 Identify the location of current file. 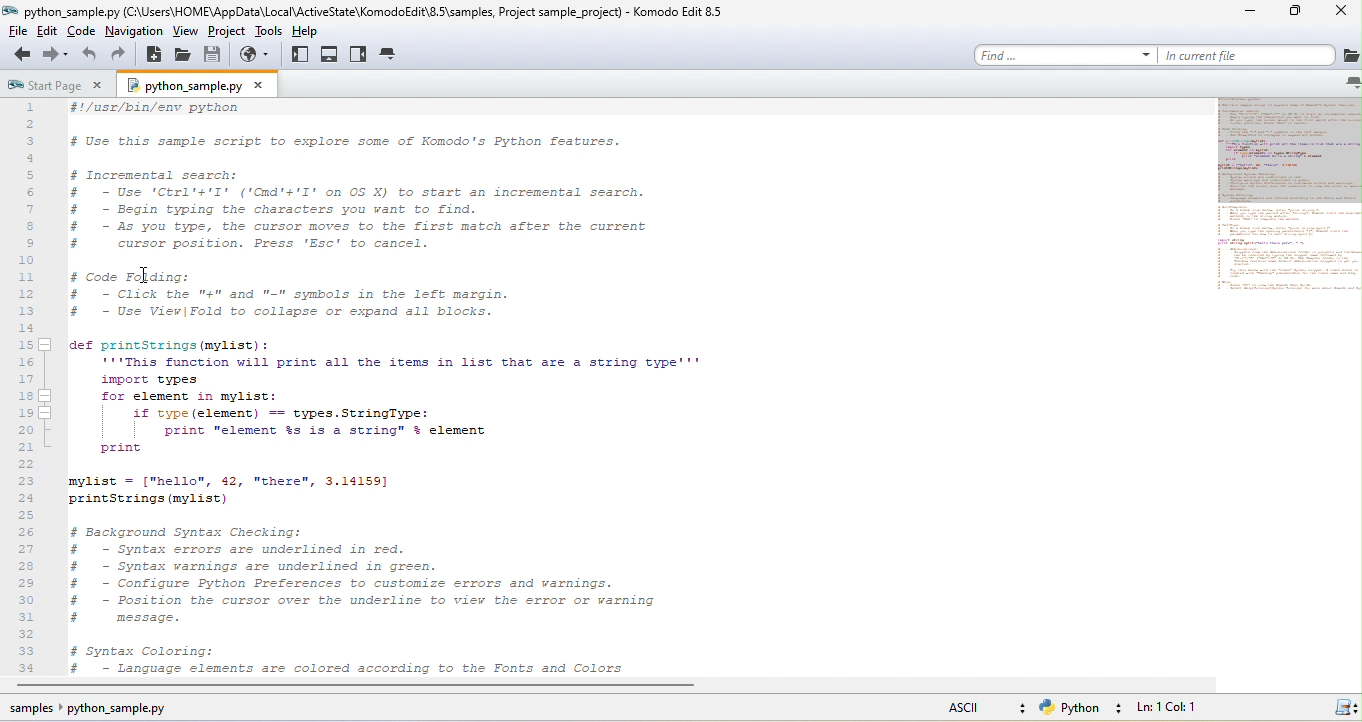
(1262, 55).